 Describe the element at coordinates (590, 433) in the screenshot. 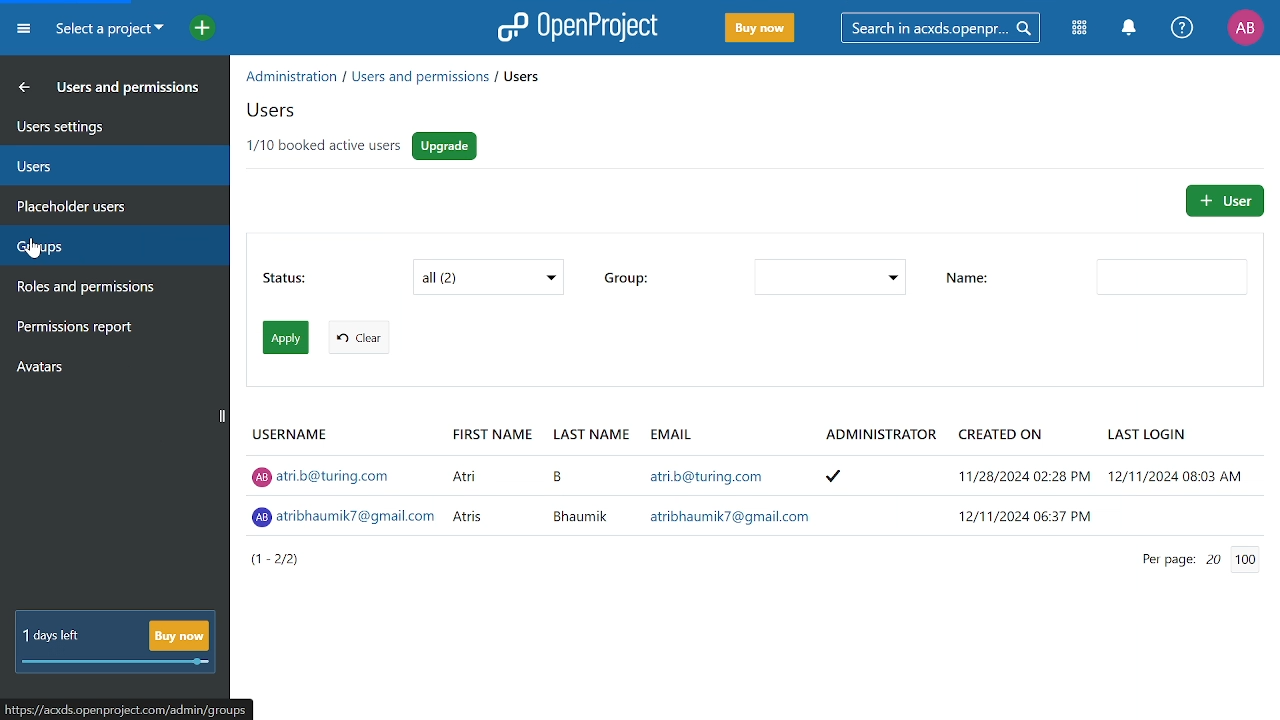

I see `Last NAme` at that location.